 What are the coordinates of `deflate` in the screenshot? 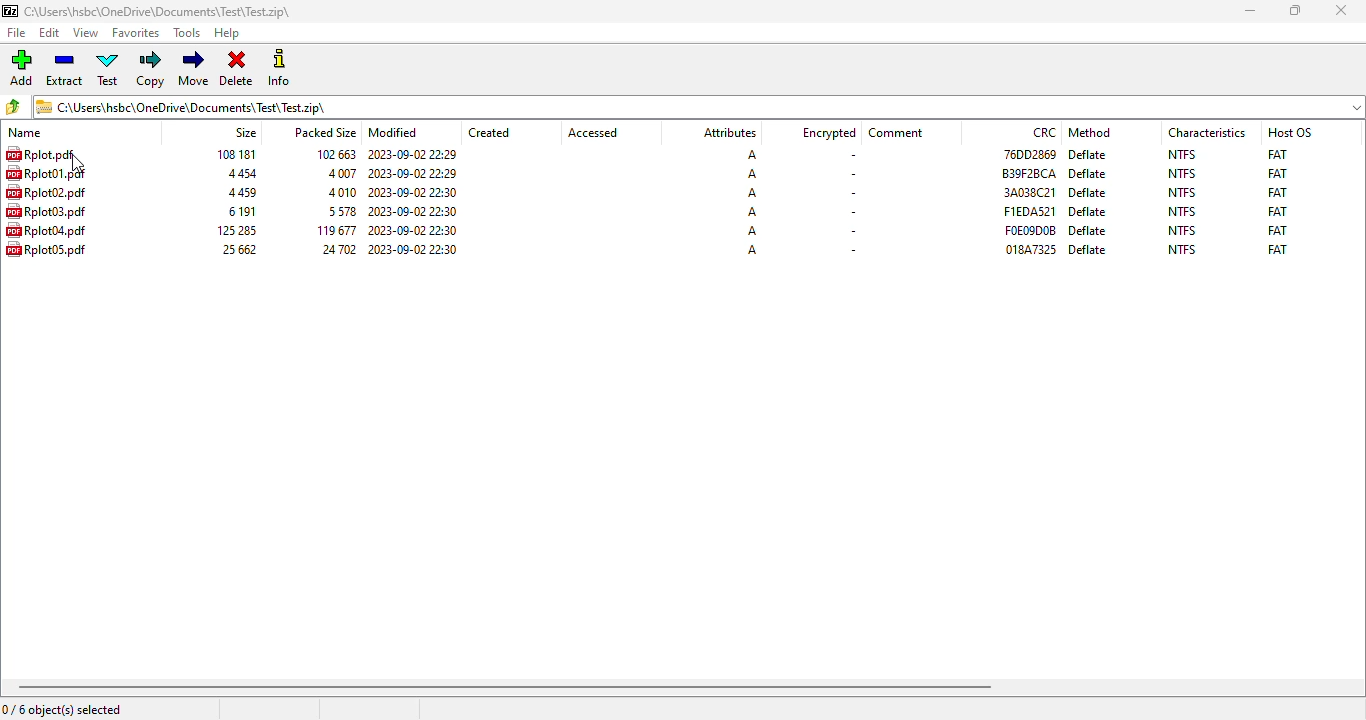 It's located at (1088, 192).